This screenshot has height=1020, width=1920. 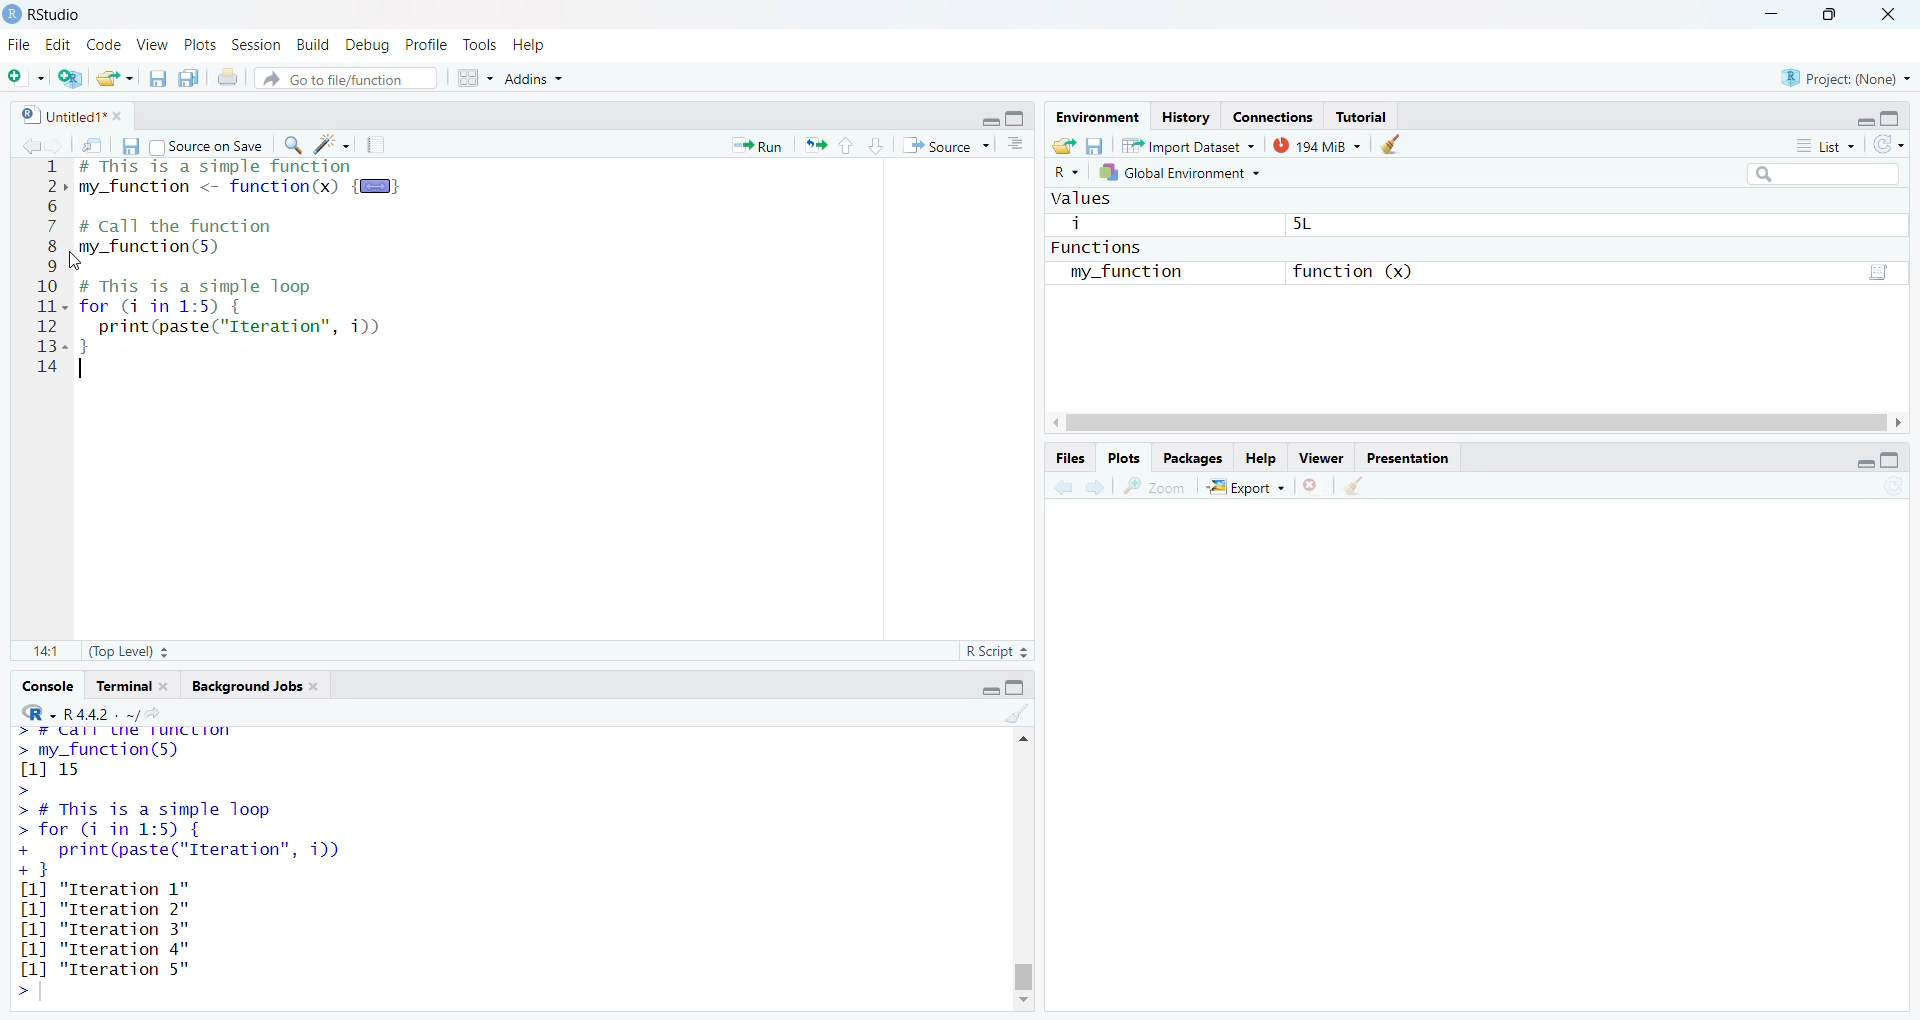 I want to click on build, so click(x=311, y=41).